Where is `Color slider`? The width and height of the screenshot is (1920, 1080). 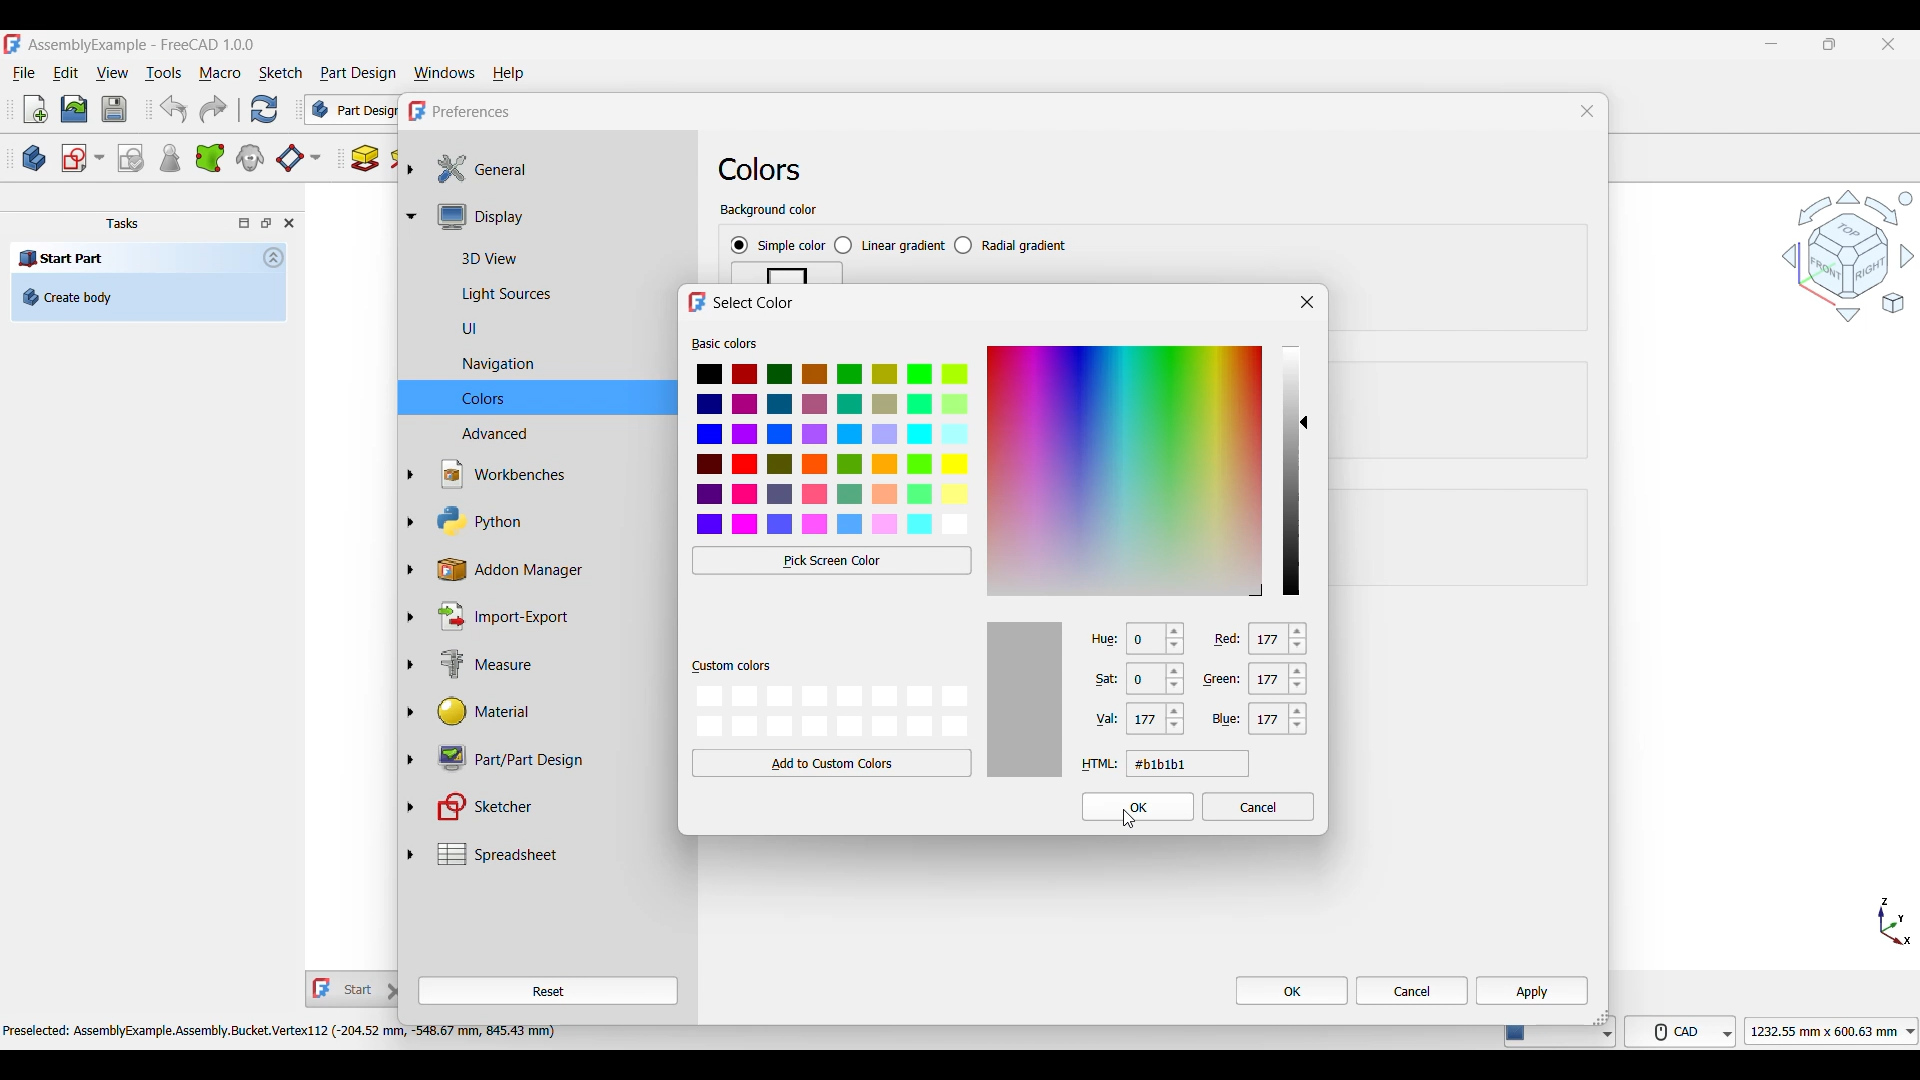 Color slider is located at coordinates (1290, 470).